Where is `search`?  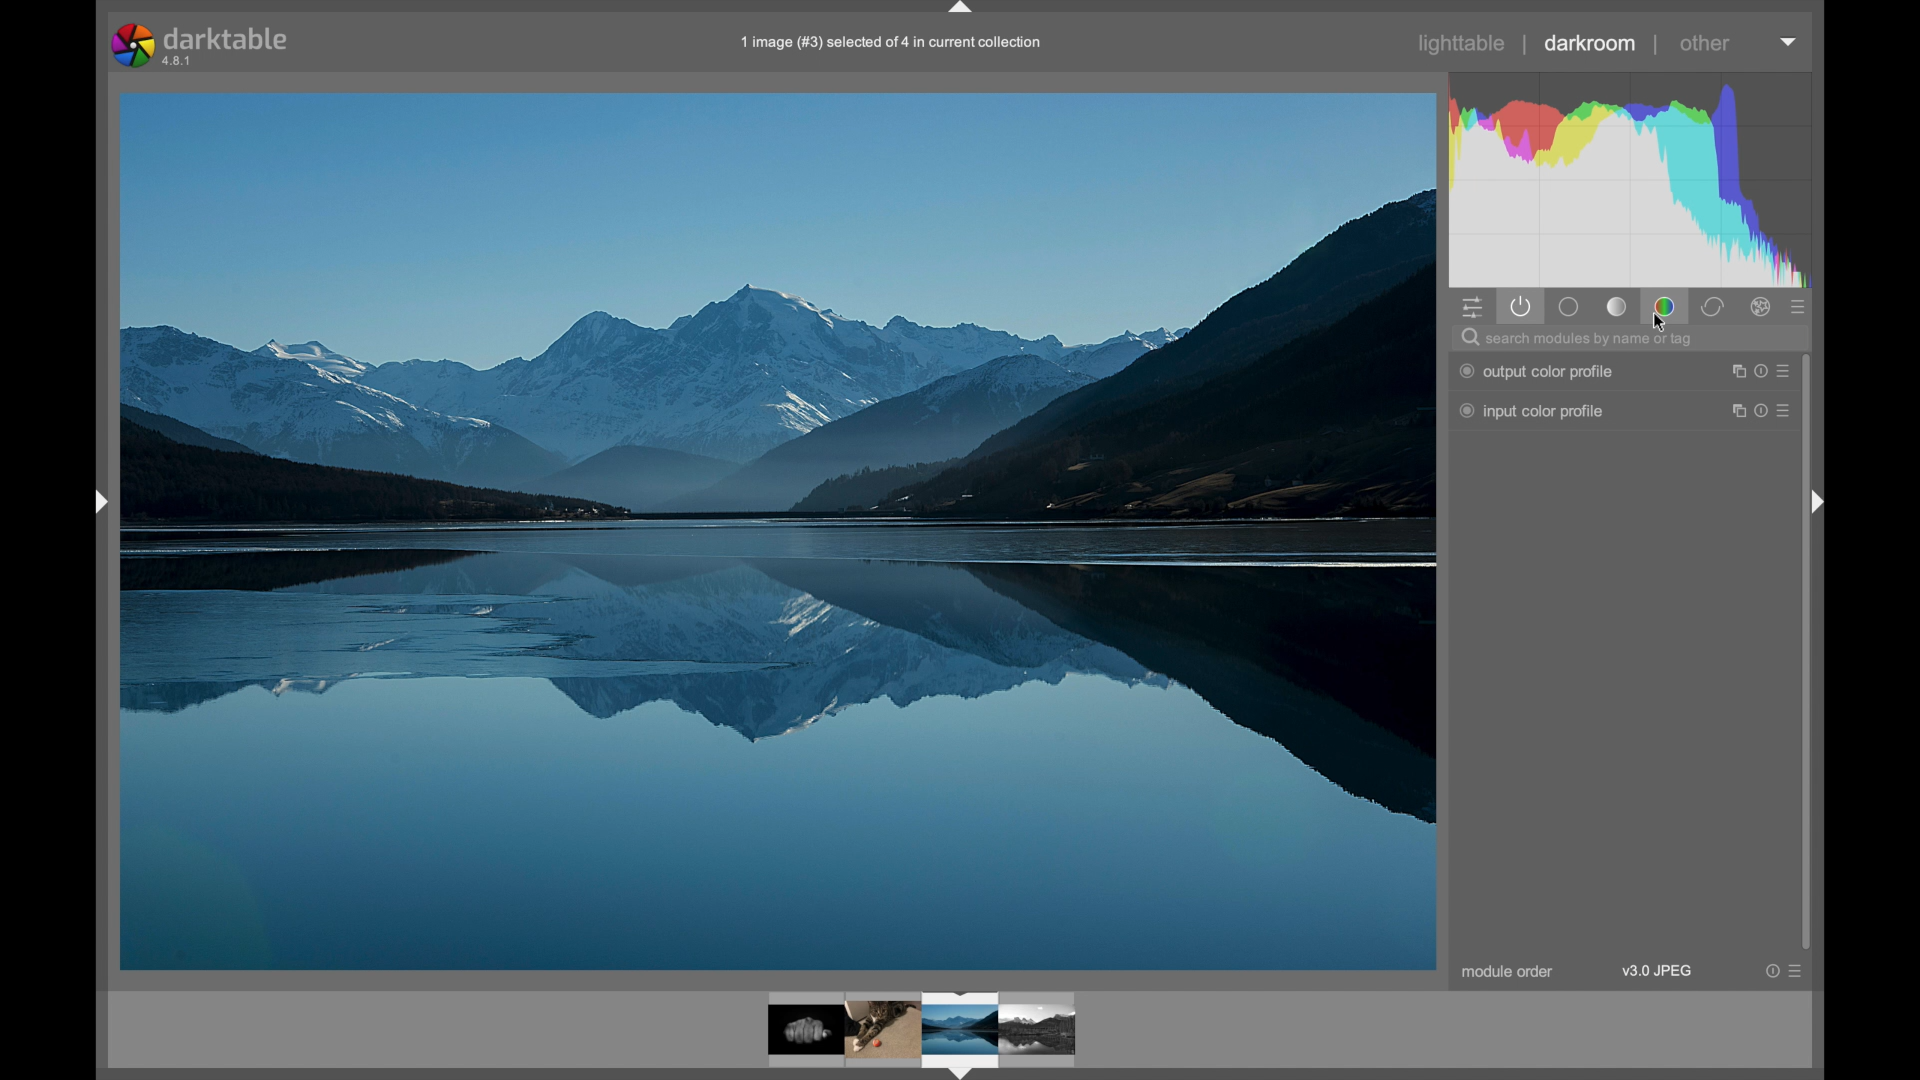
search is located at coordinates (1580, 339).